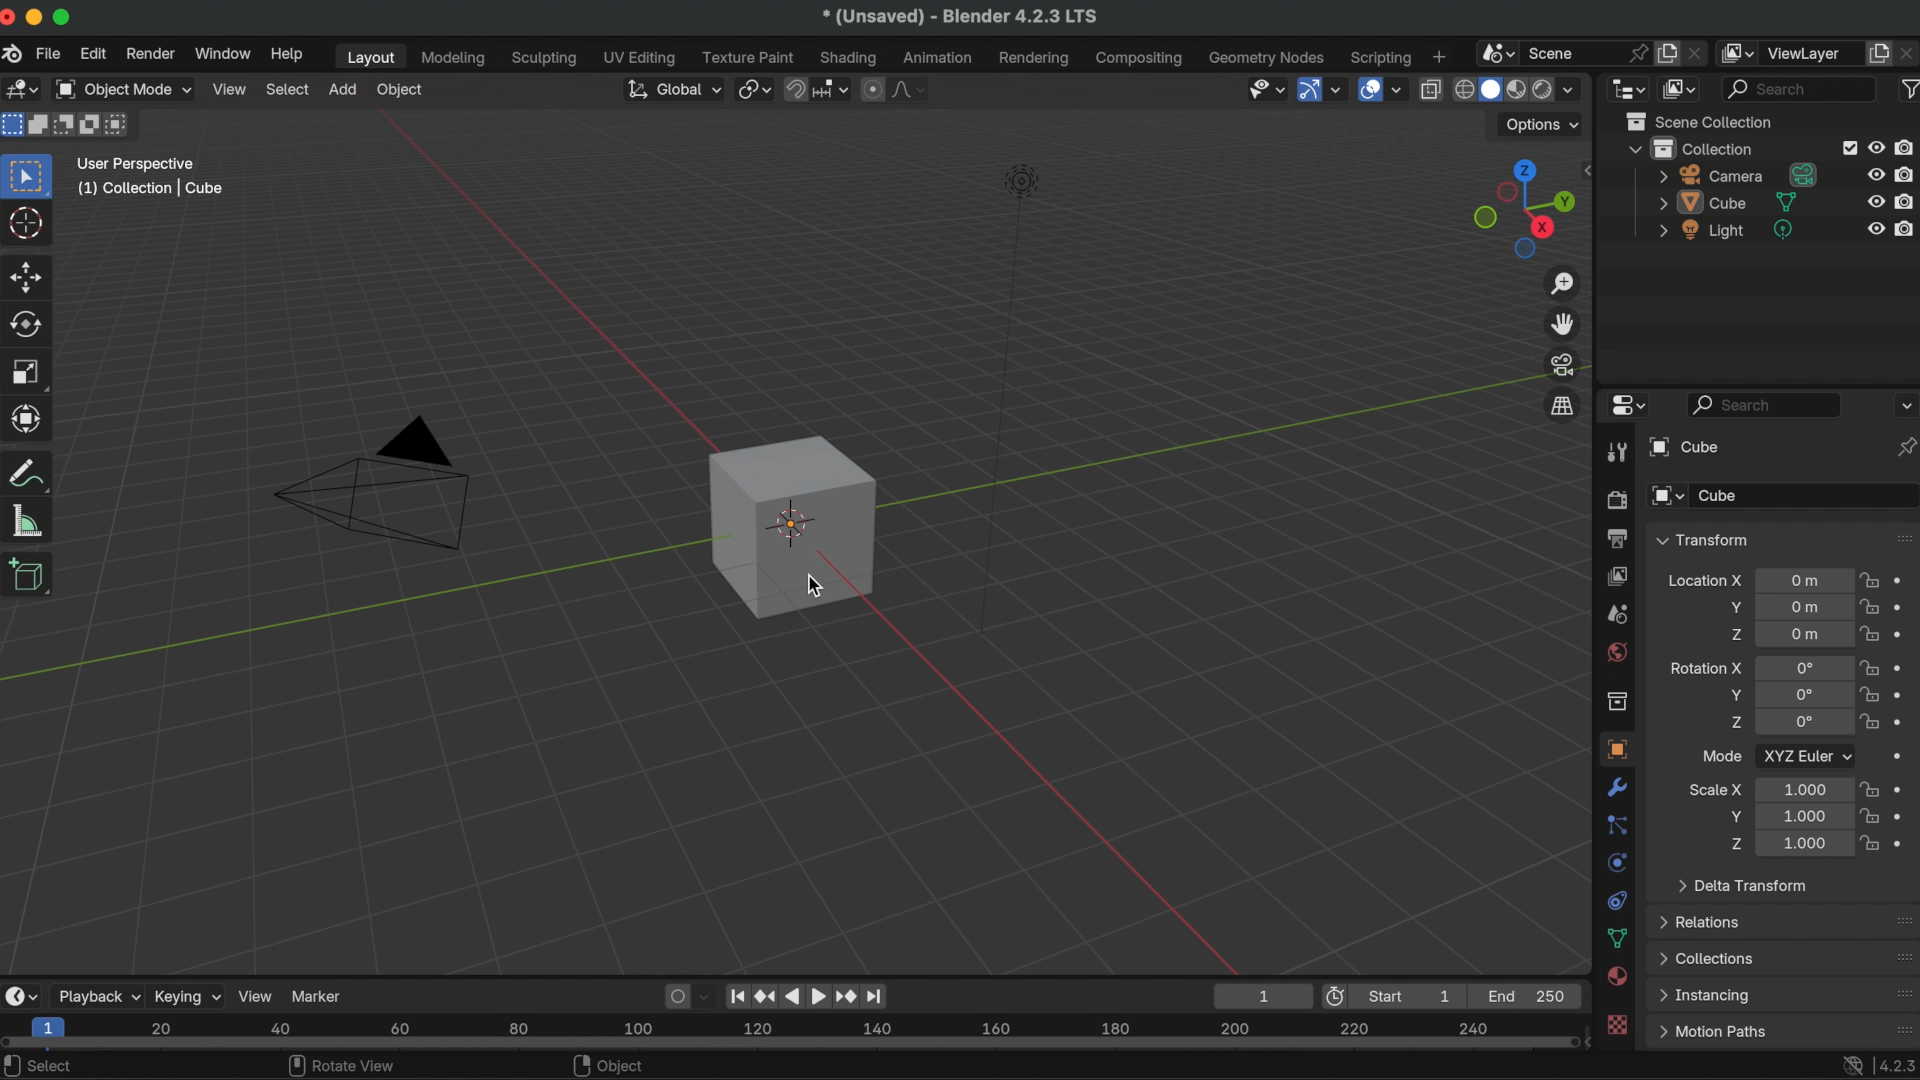  Describe the element at coordinates (65, 125) in the screenshot. I see `mode subtract existing condition` at that location.